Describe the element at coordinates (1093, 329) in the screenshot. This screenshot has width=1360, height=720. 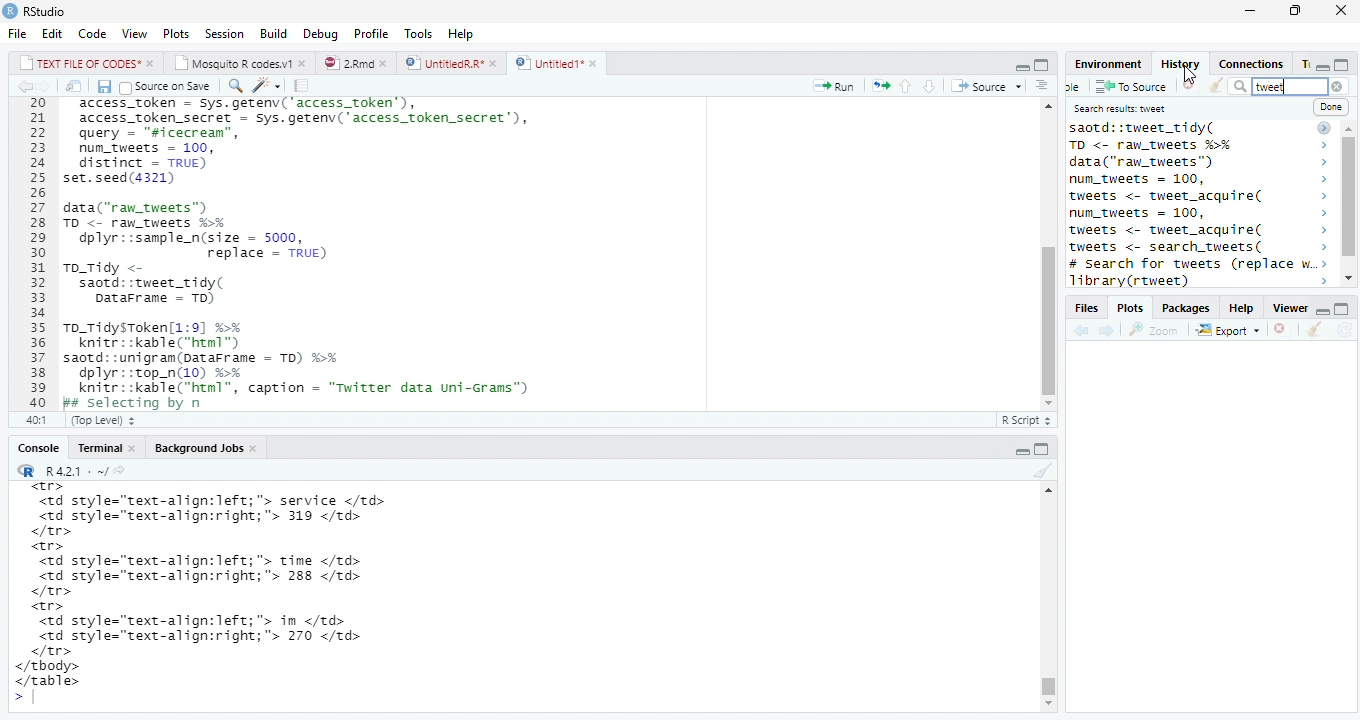
I see `forward/backward source location` at that location.